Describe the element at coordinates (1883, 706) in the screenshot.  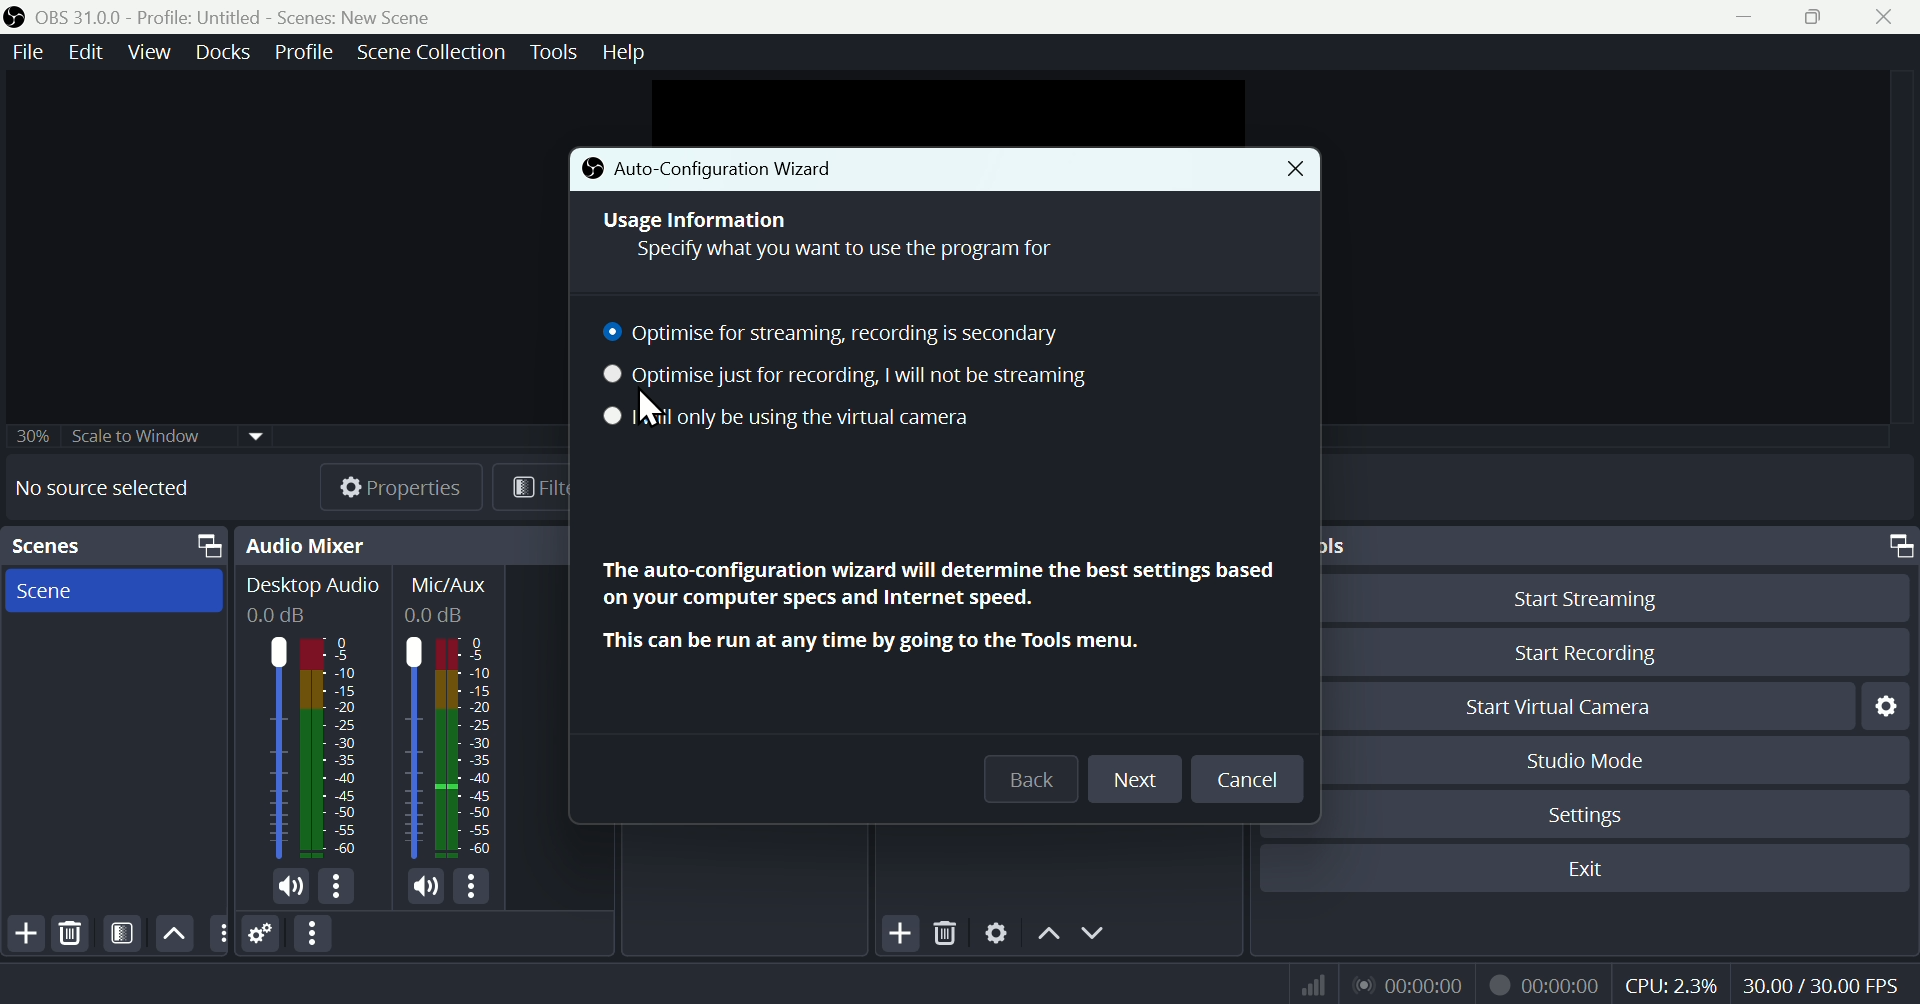
I see `Settings` at that location.